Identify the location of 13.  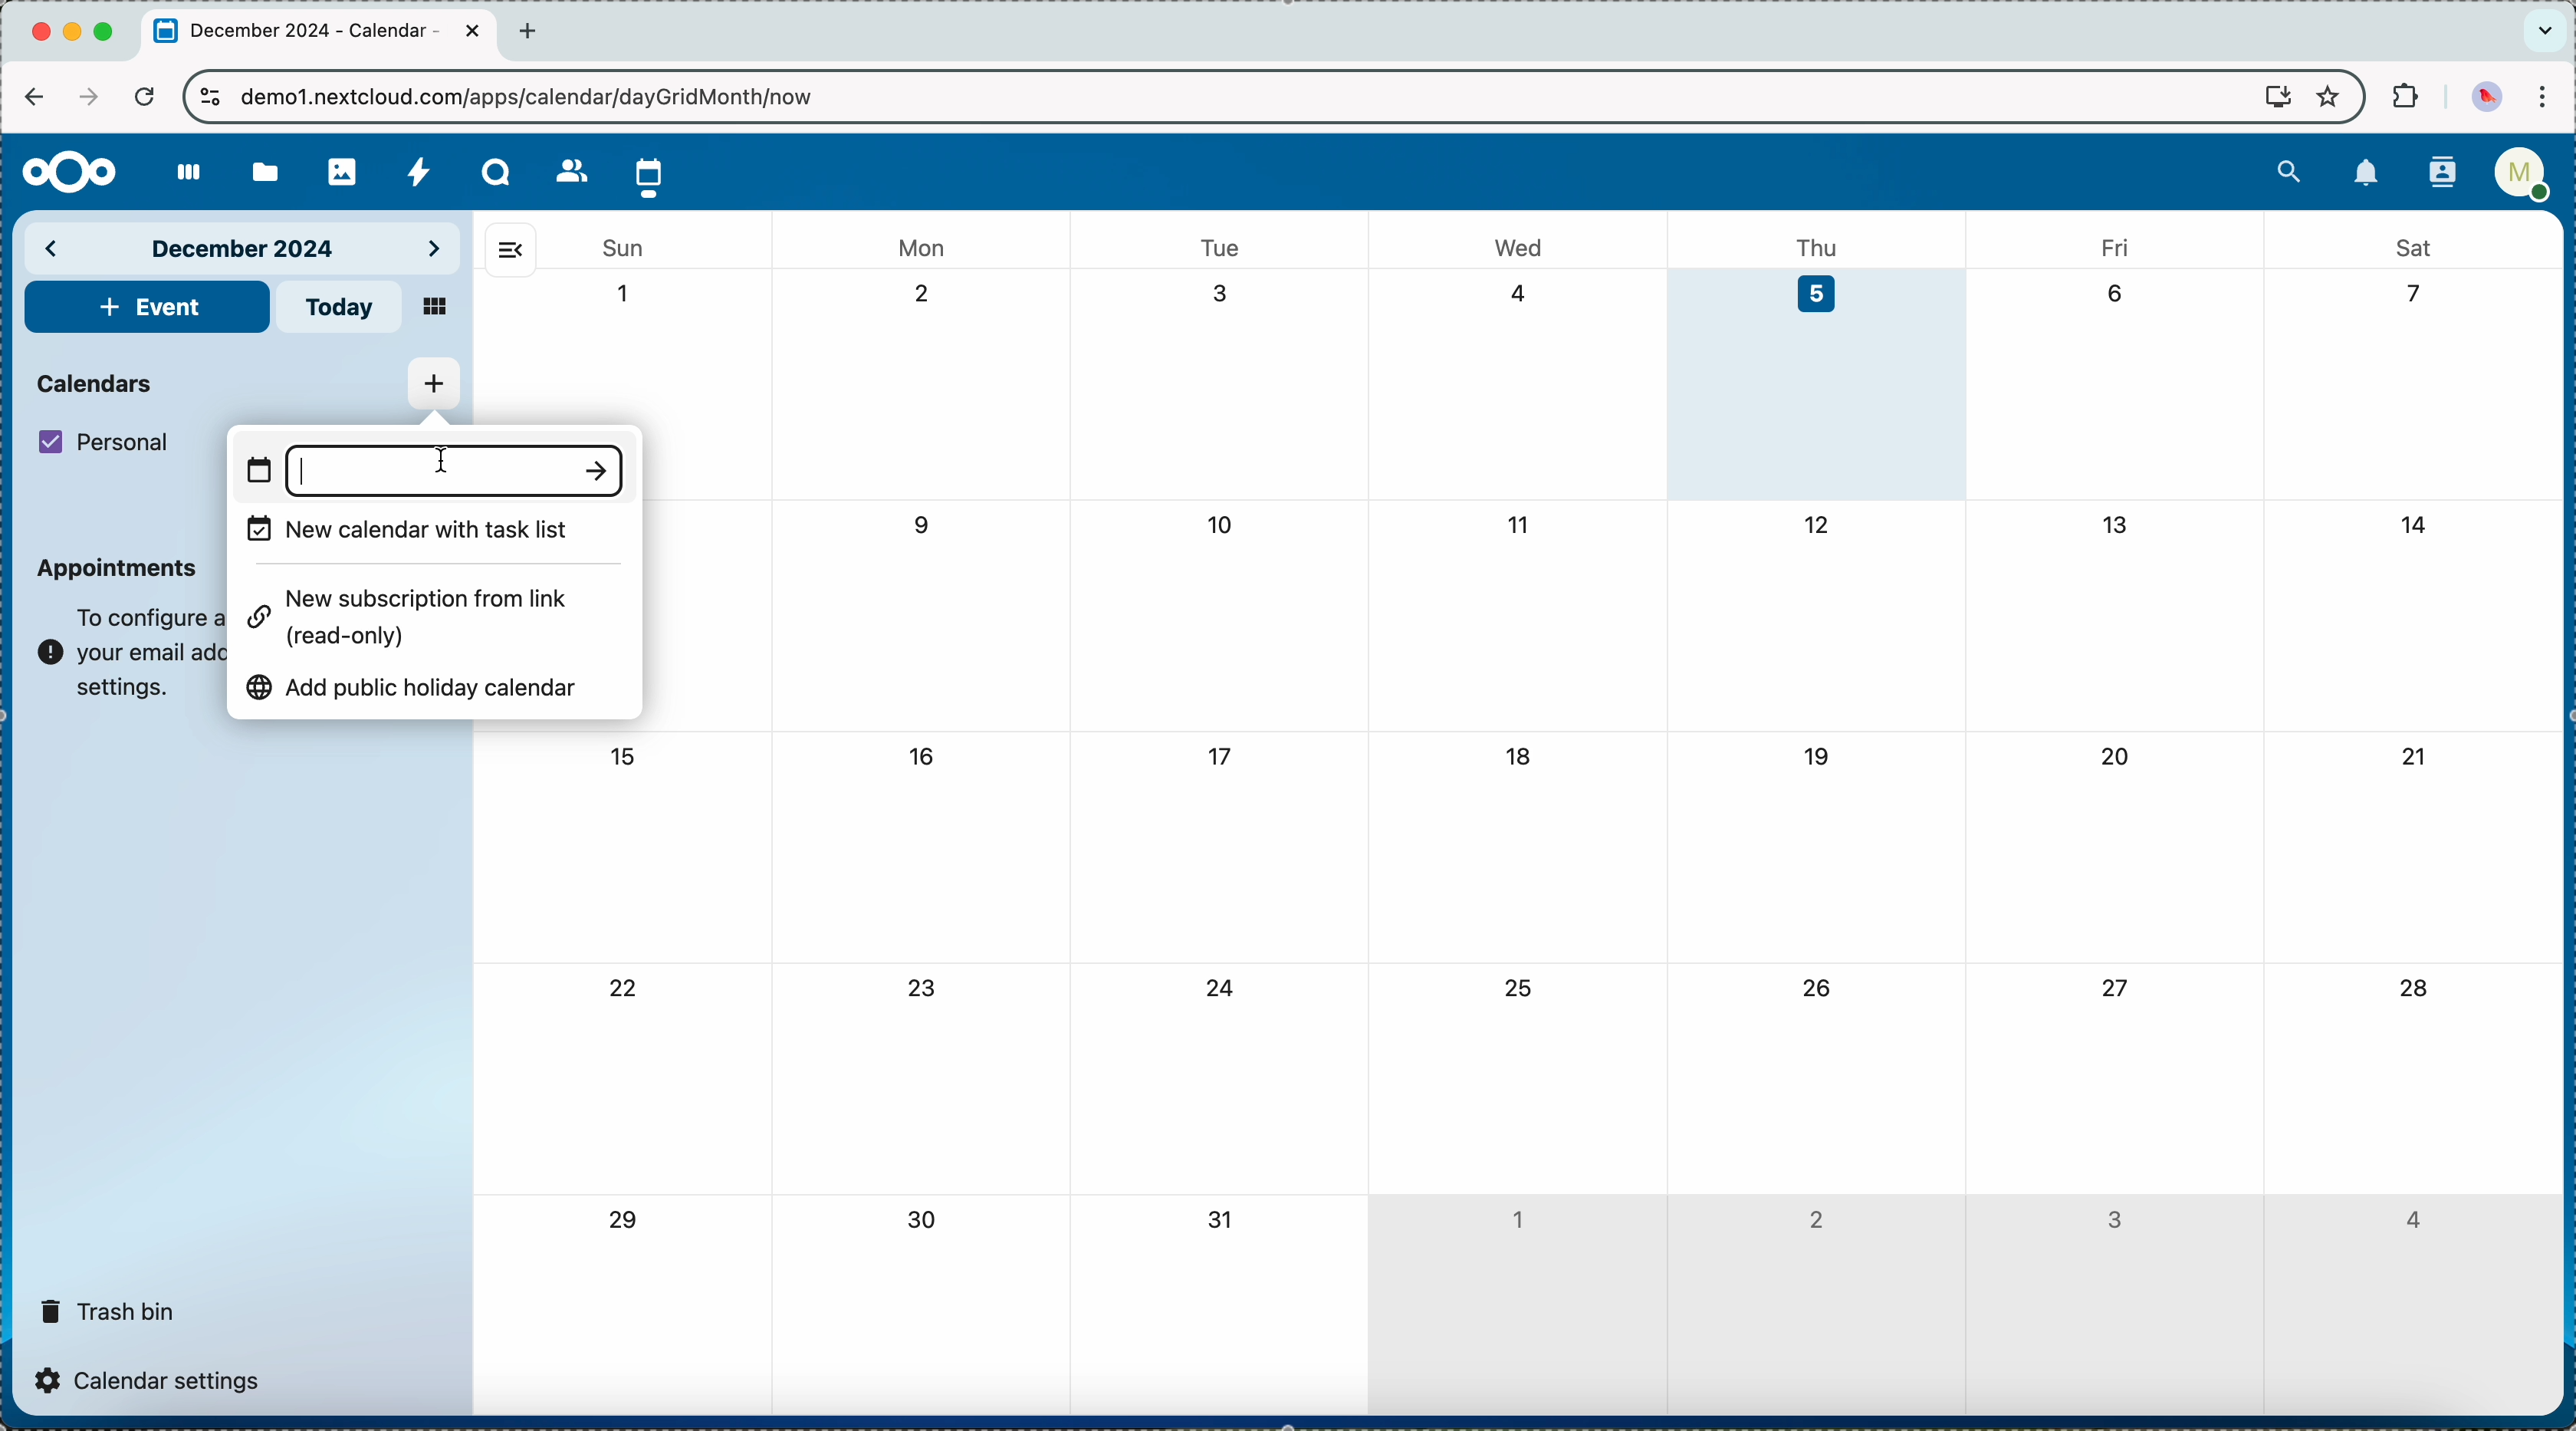
(2115, 523).